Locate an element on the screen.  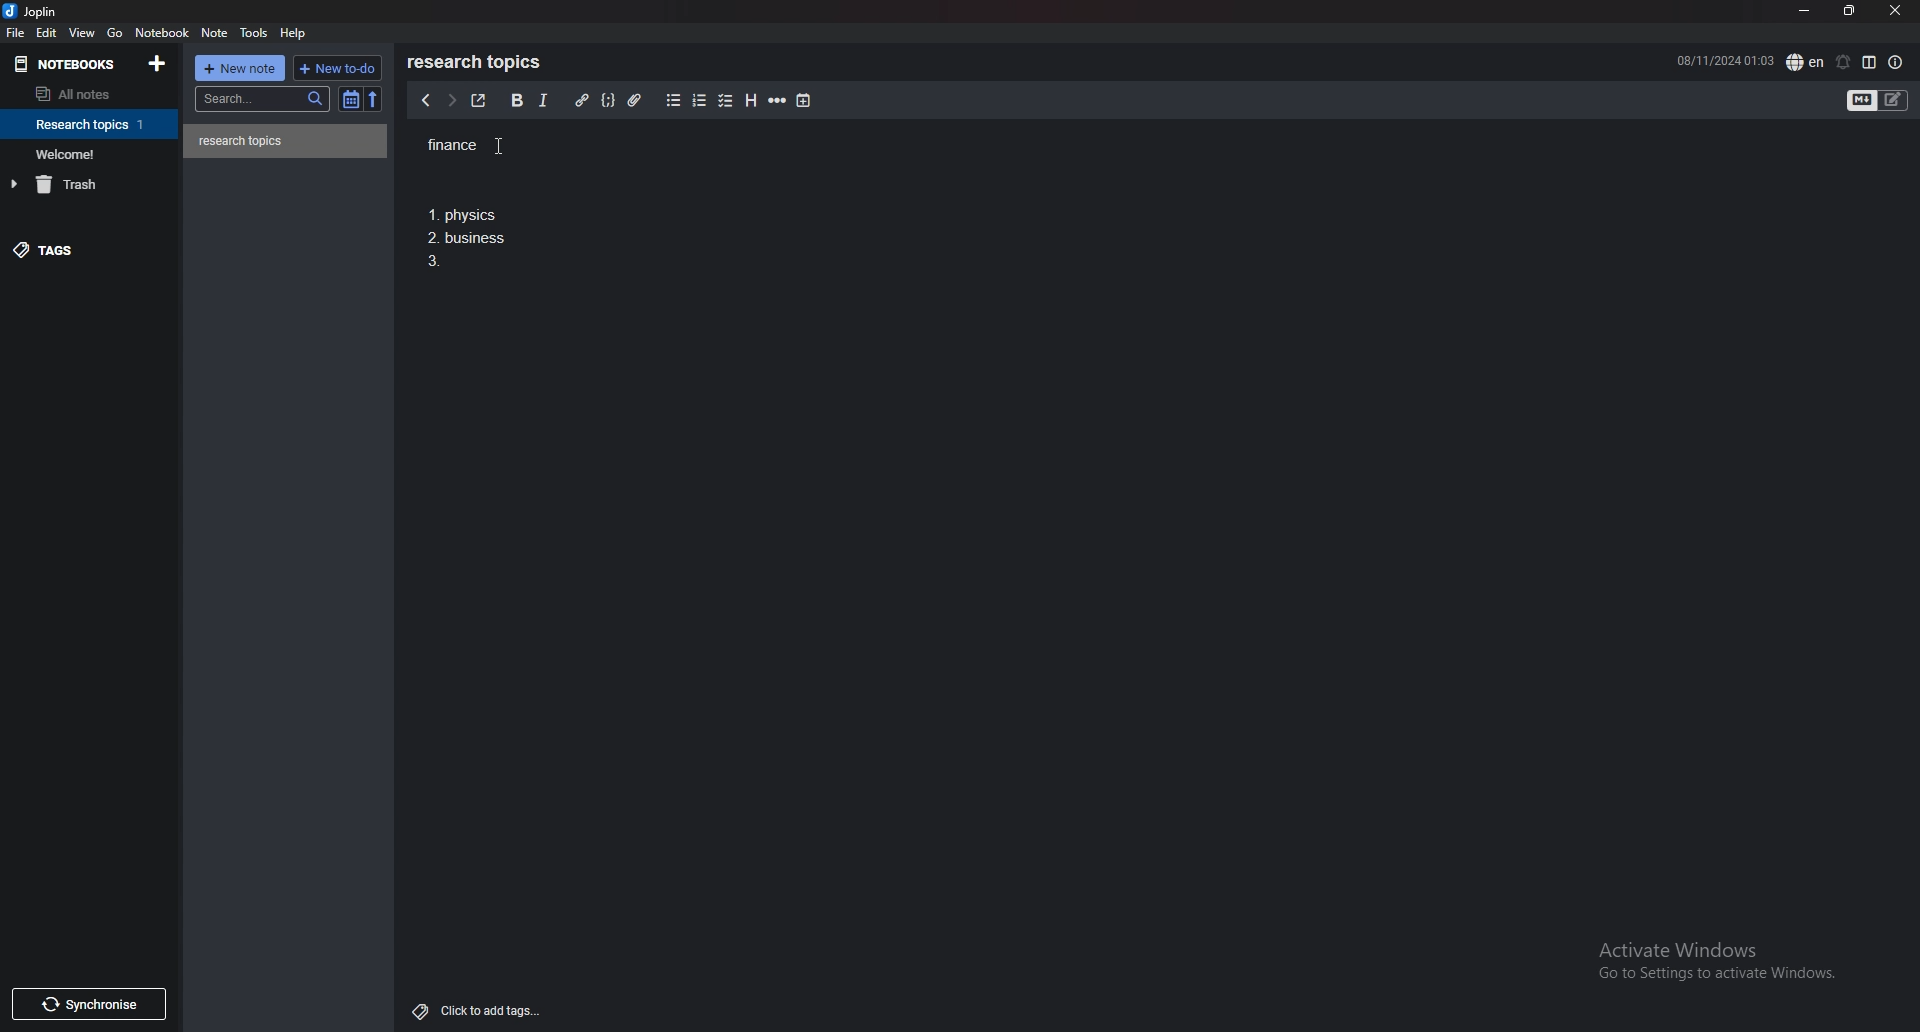
bullet list is located at coordinates (673, 101).